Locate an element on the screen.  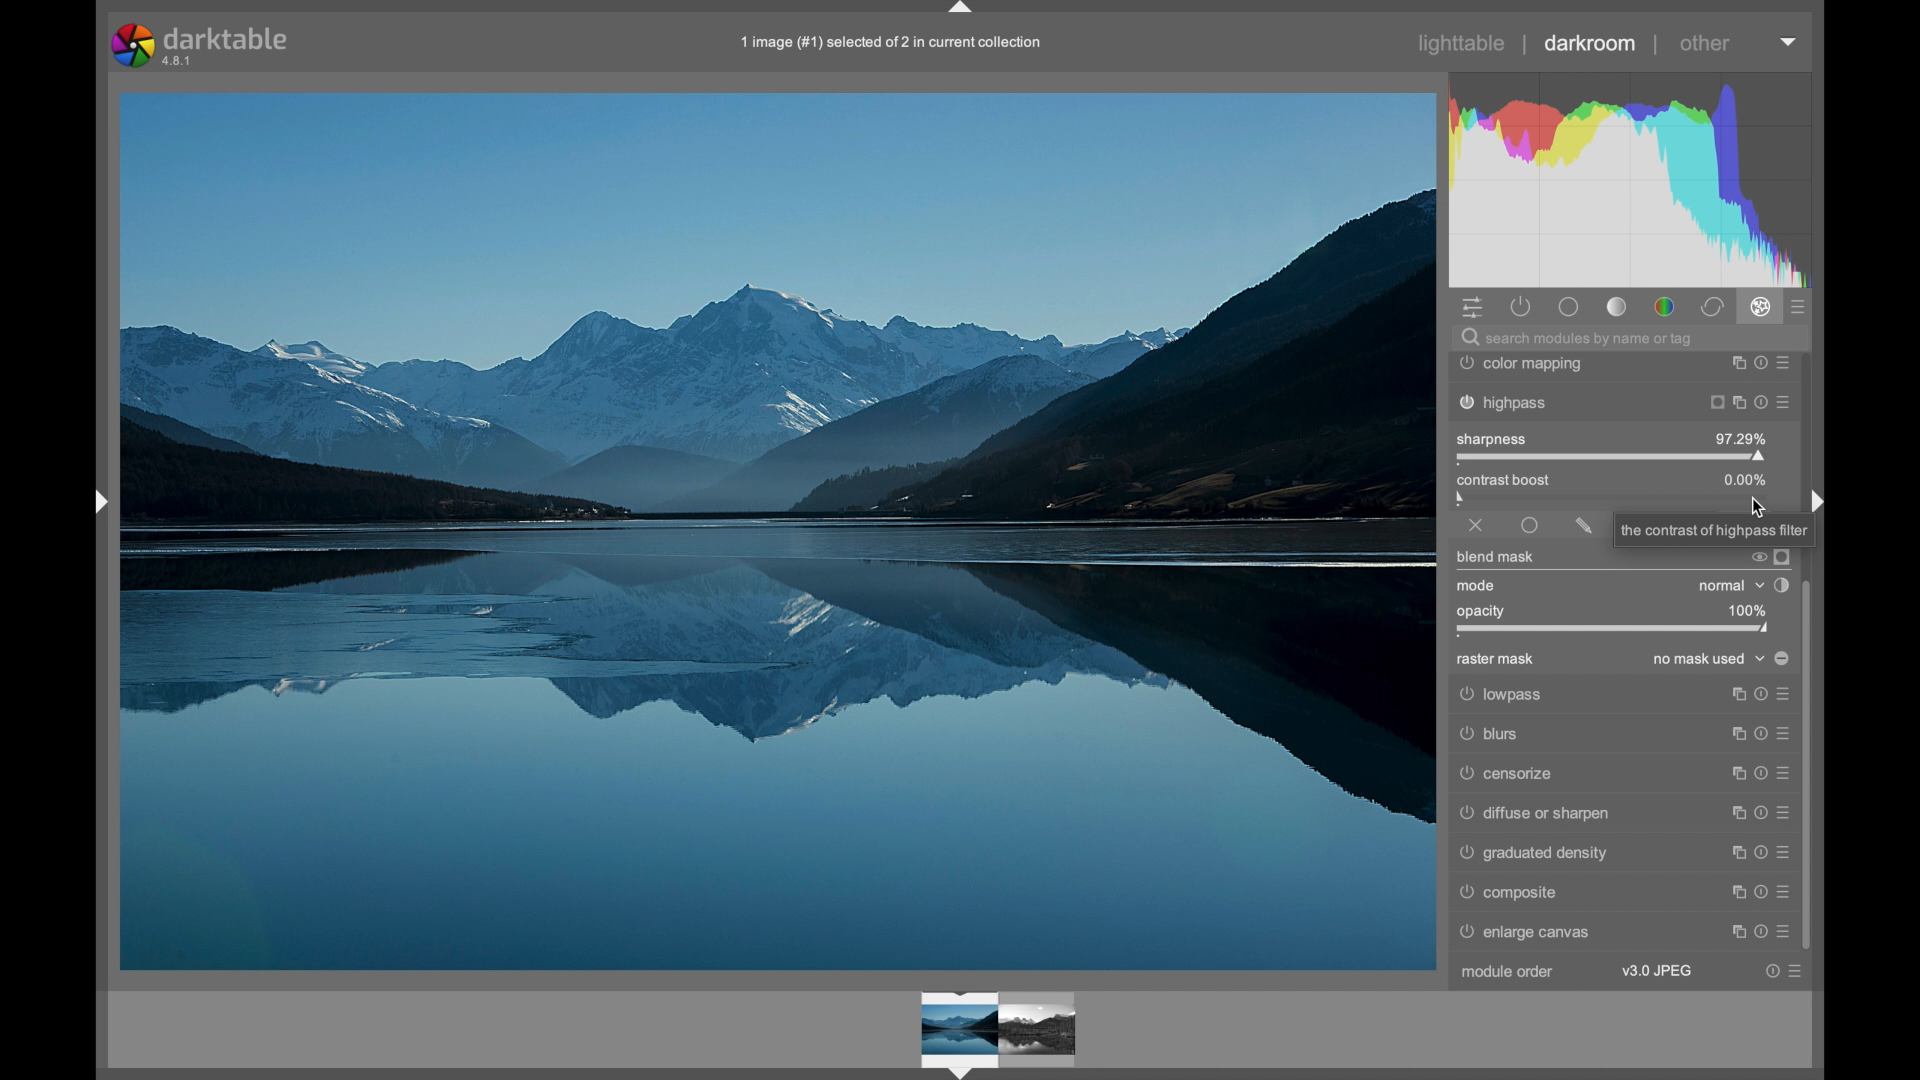
effect is located at coordinates (1760, 307).